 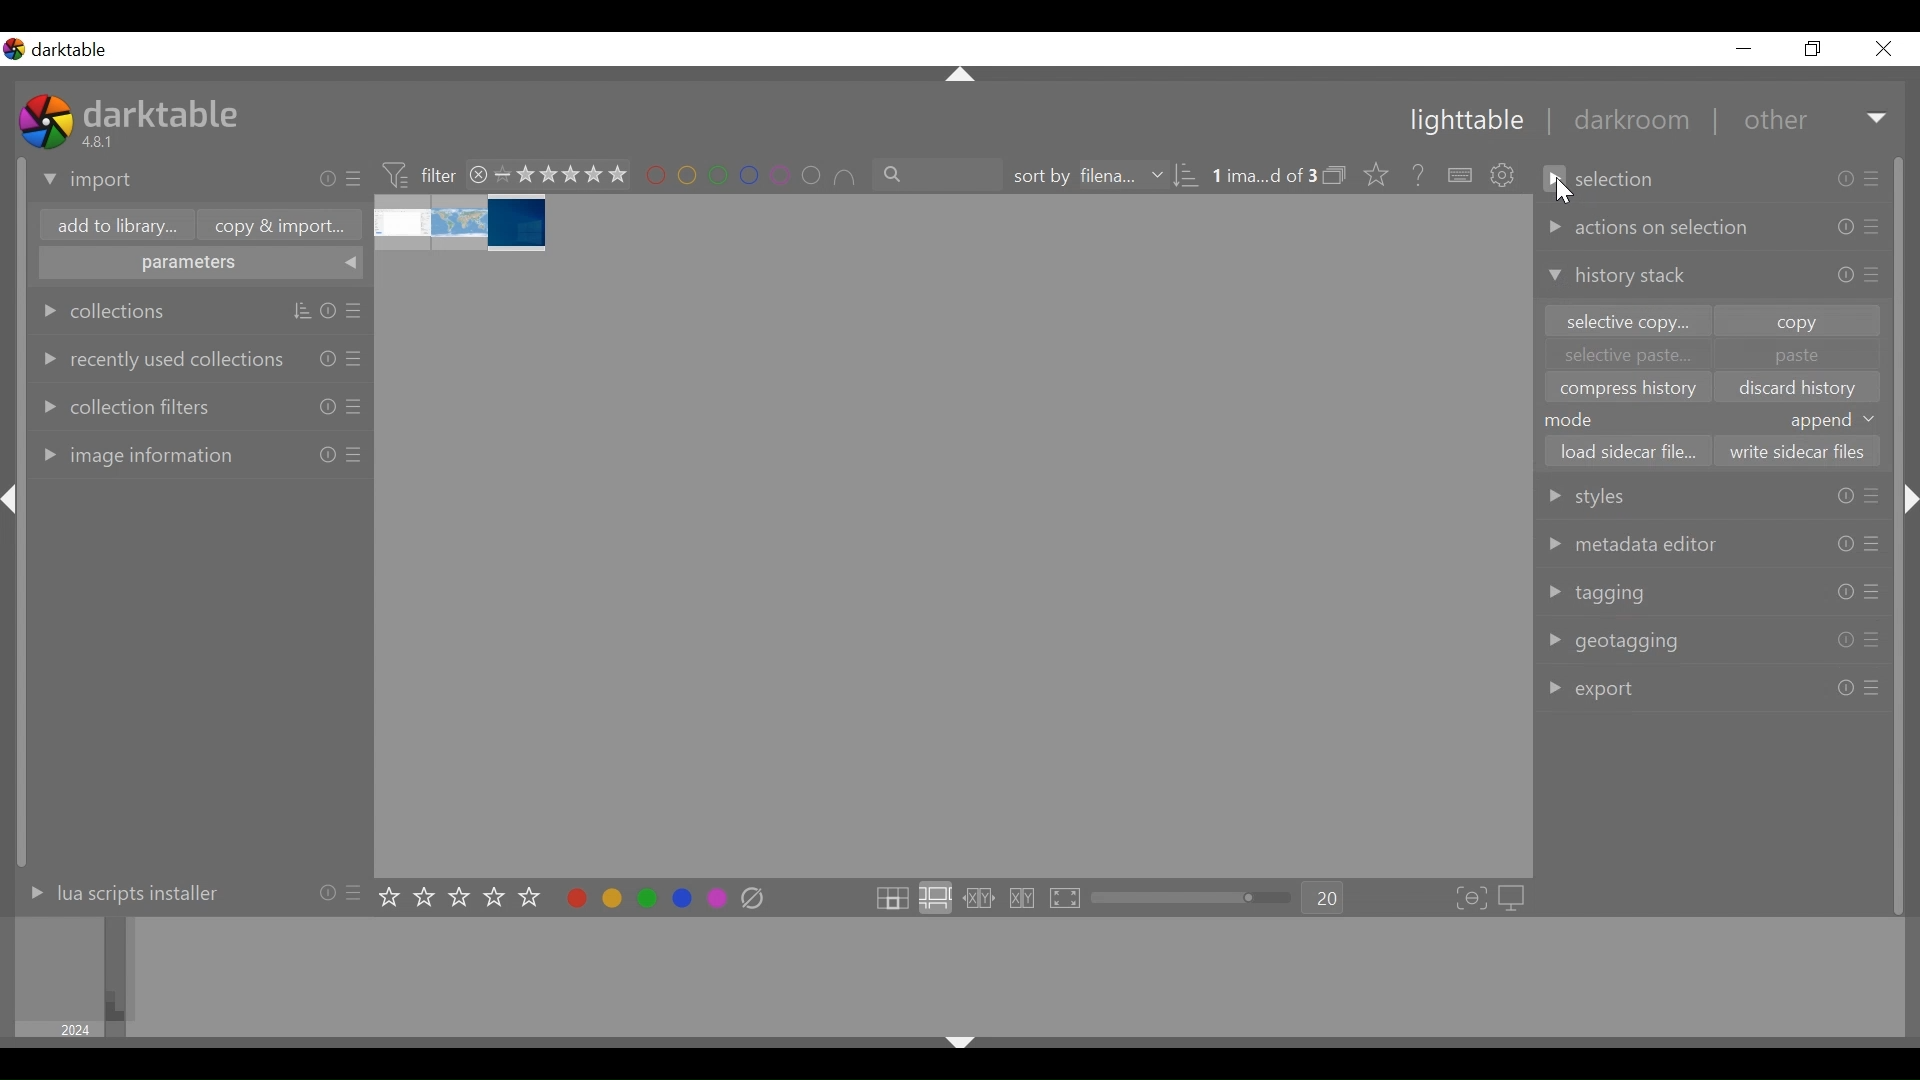 I want to click on filter by color label, so click(x=752, y=177).